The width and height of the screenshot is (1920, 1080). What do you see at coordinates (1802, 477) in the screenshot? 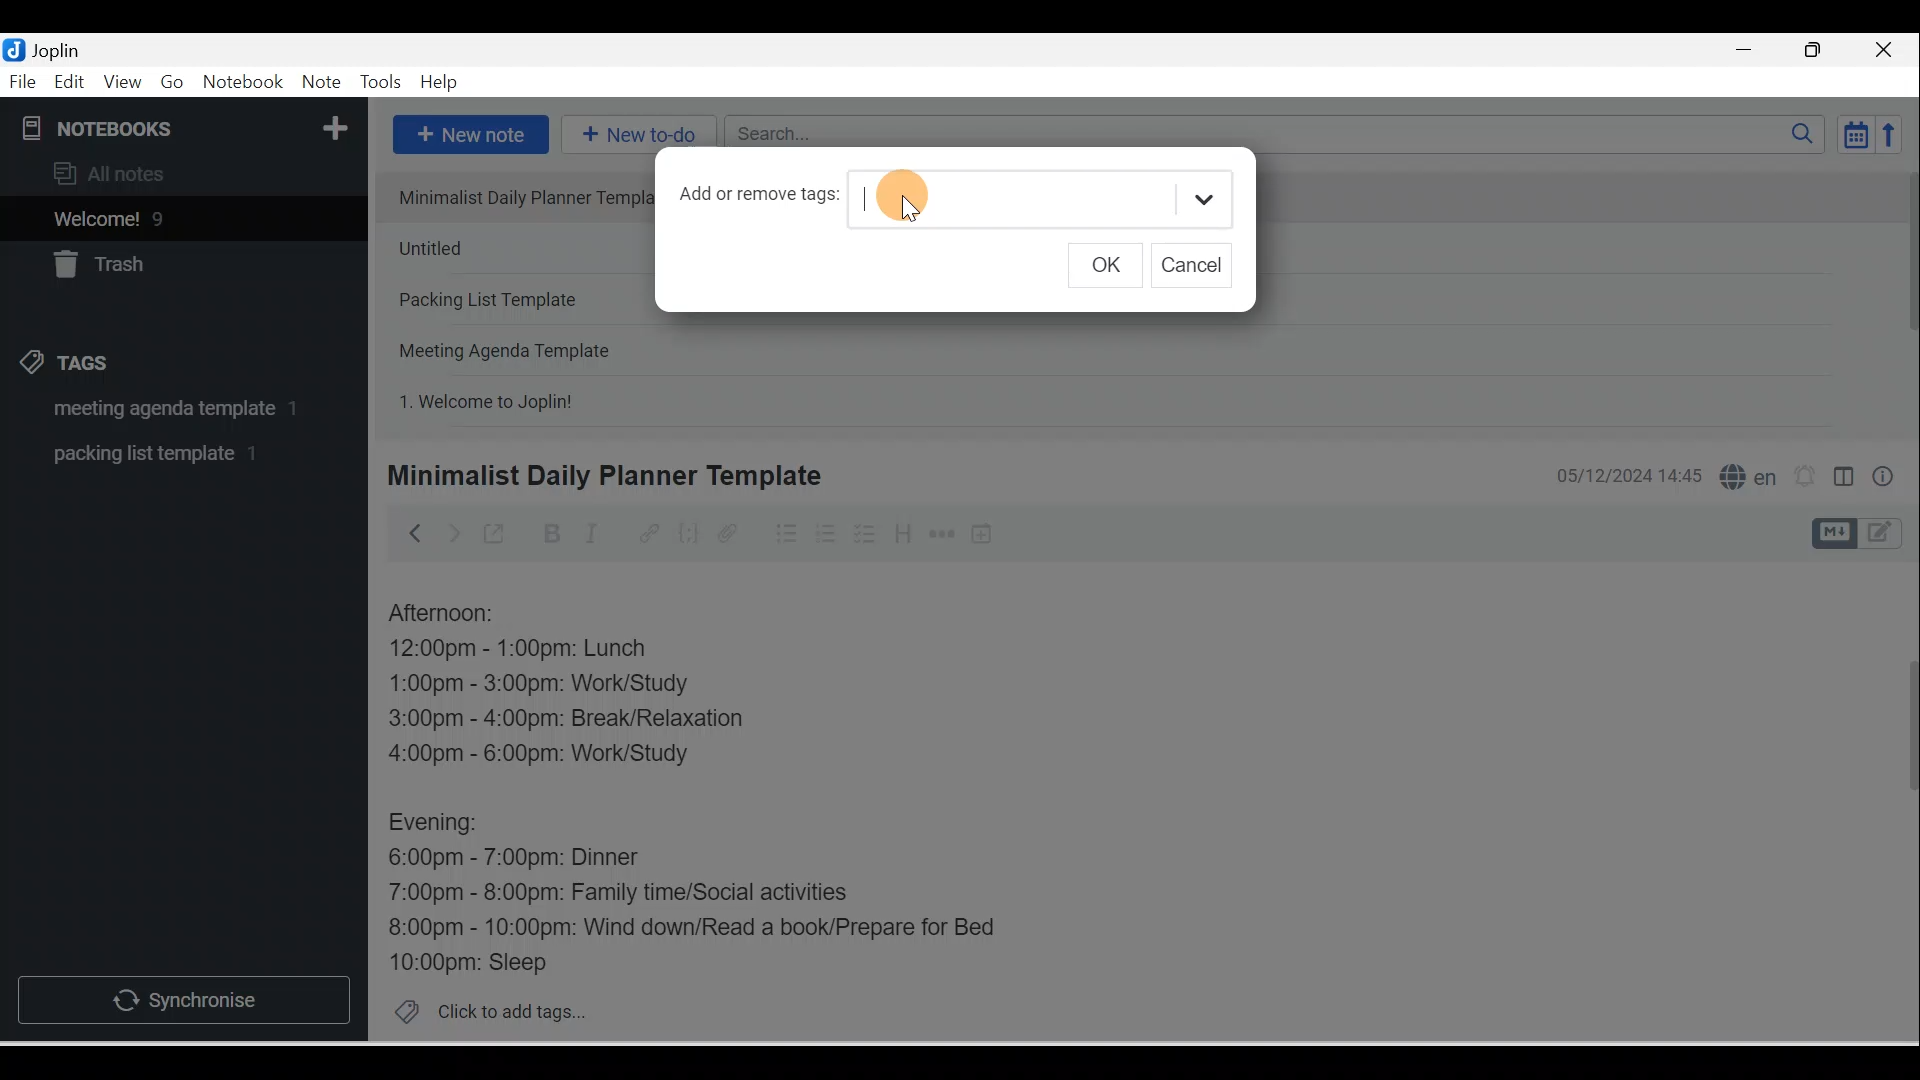
I see `Set alarm` at bounding box center [1802, 477].